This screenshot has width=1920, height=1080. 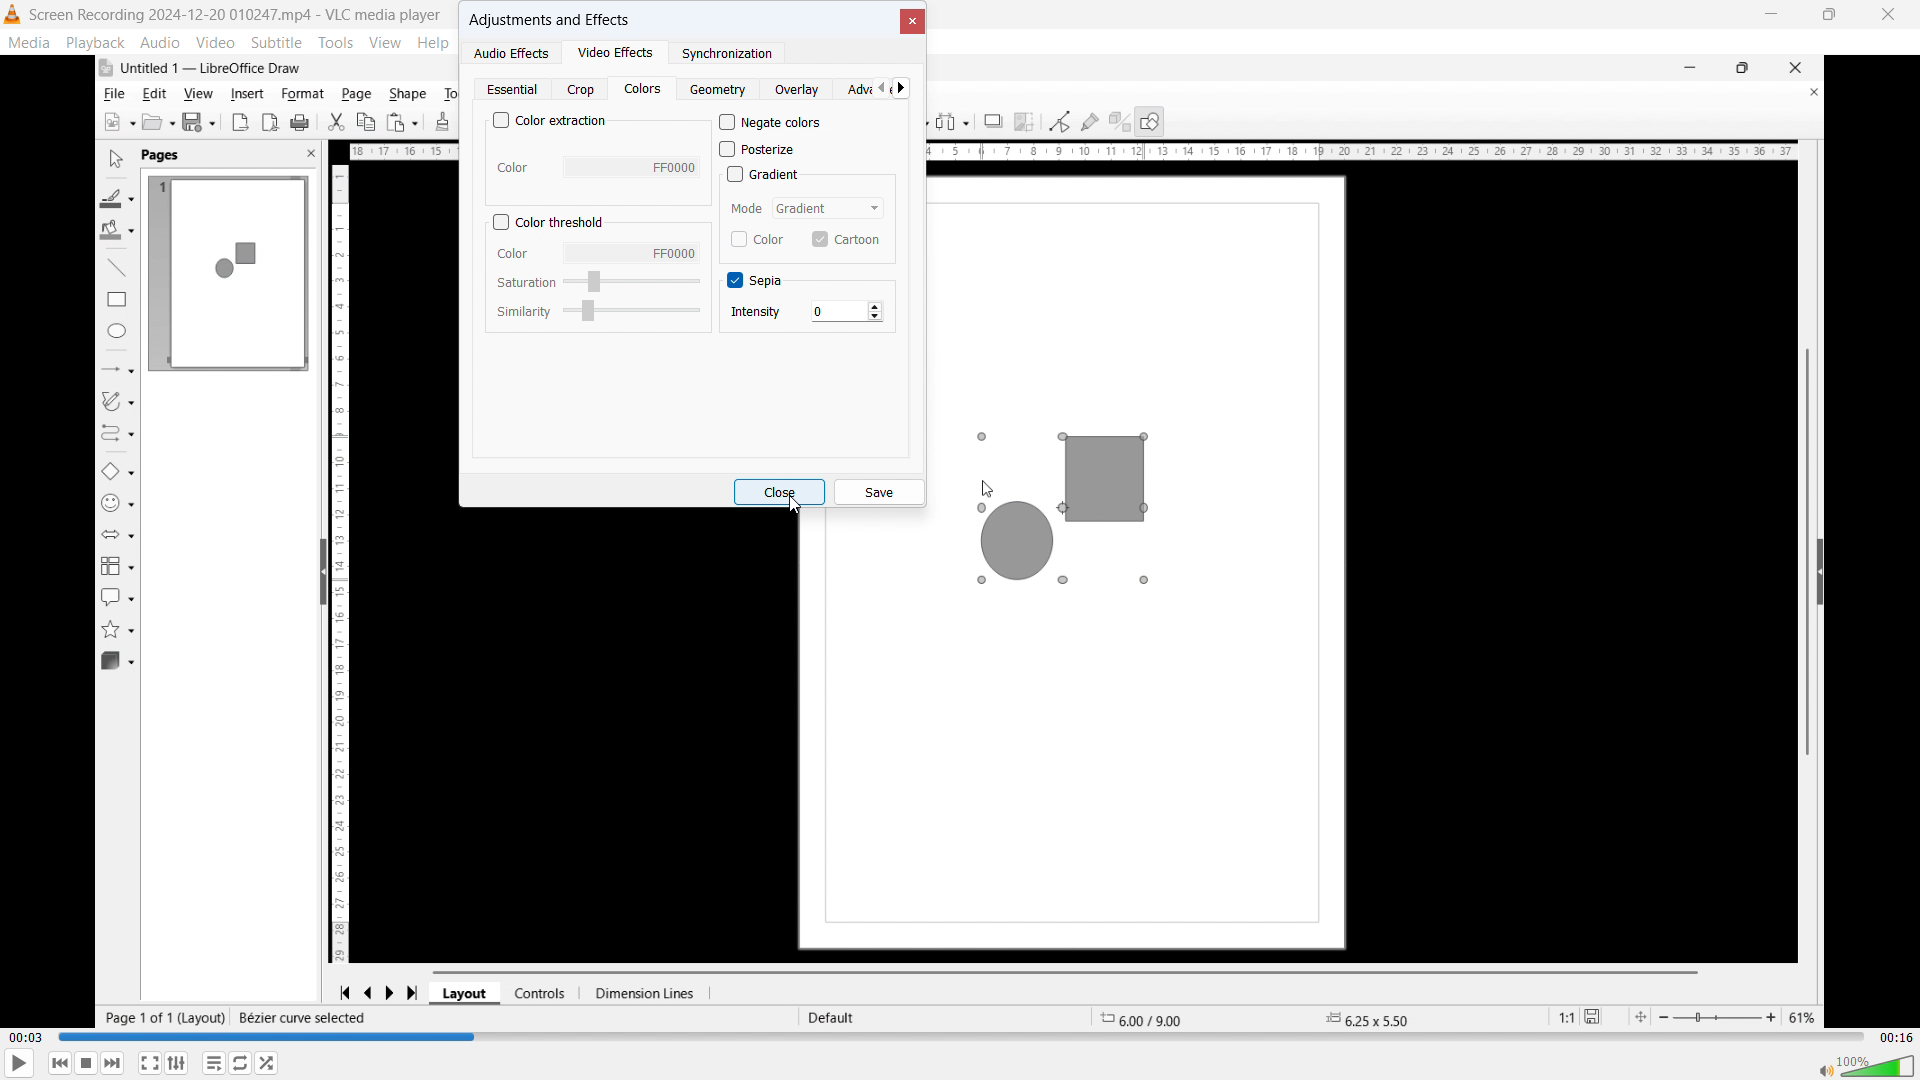 What do you see at coordinates (433, 43) in the screenshot?
I see `help` at bounding box center [433, 43].